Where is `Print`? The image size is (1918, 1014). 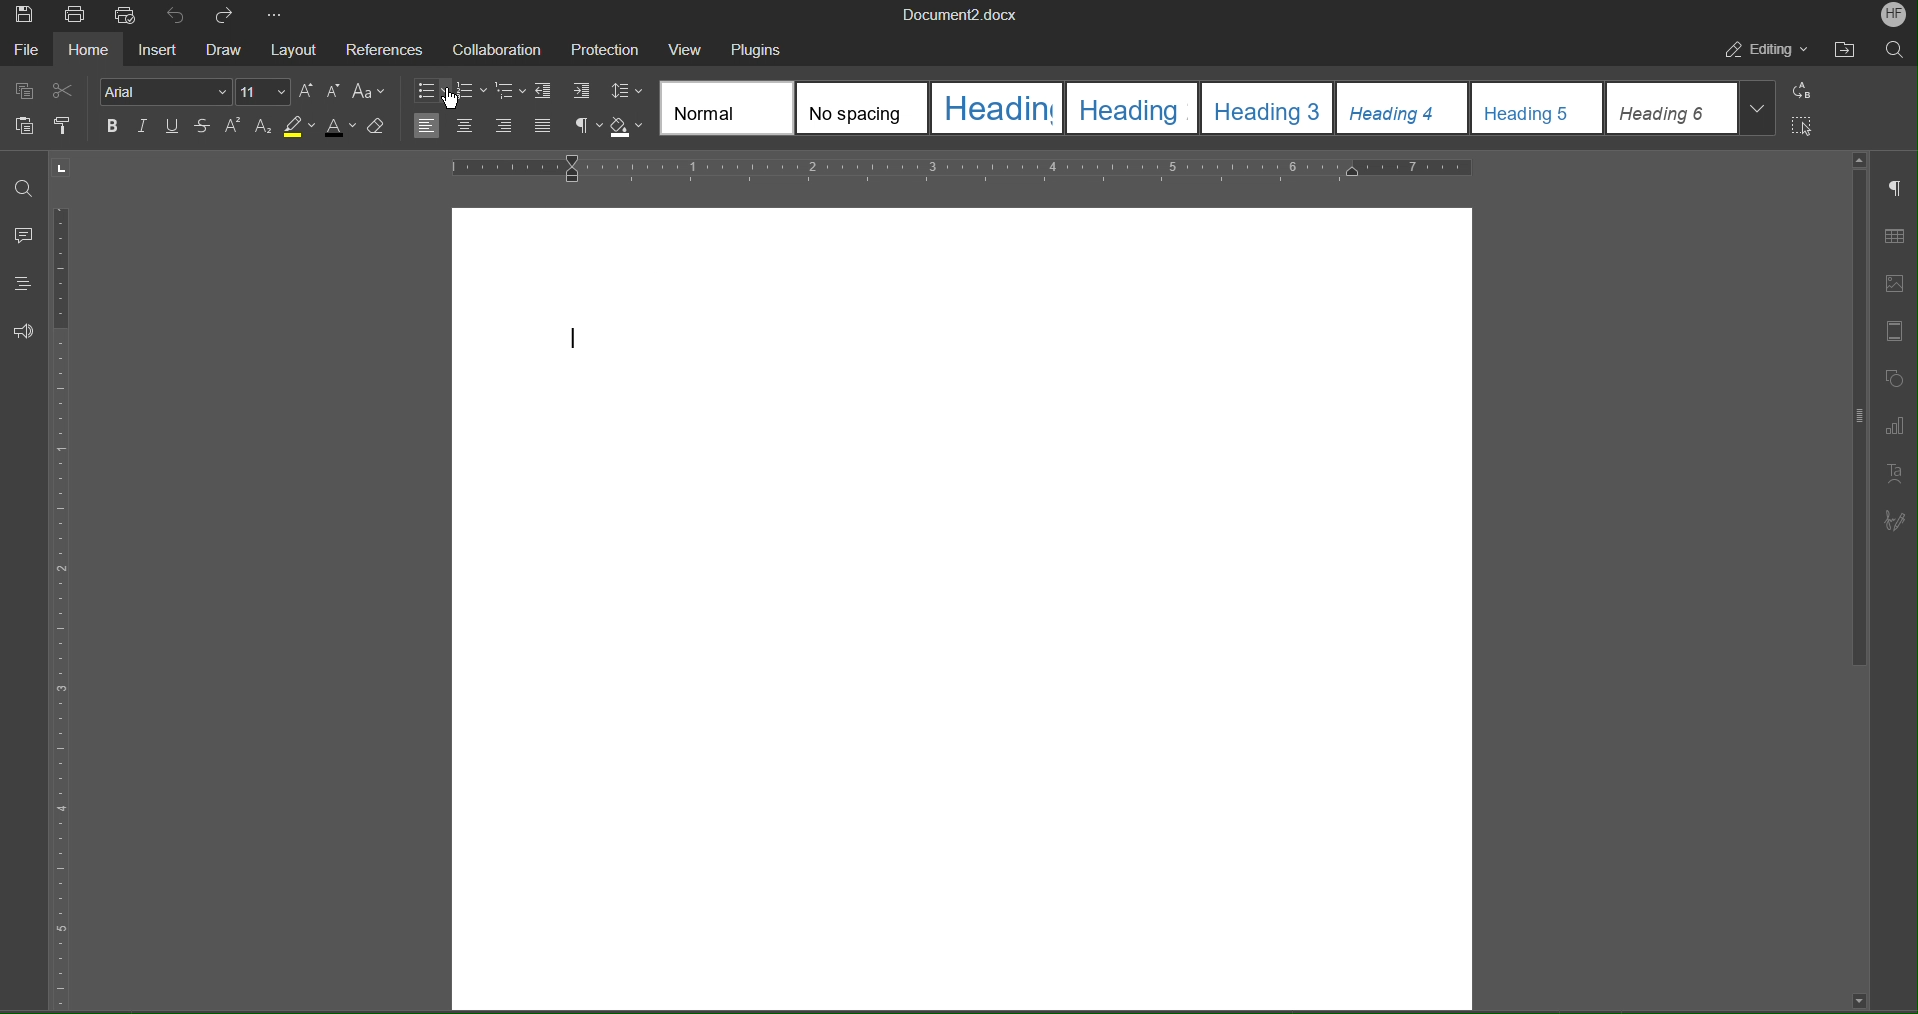
Print is located at coordinates (76, 18).